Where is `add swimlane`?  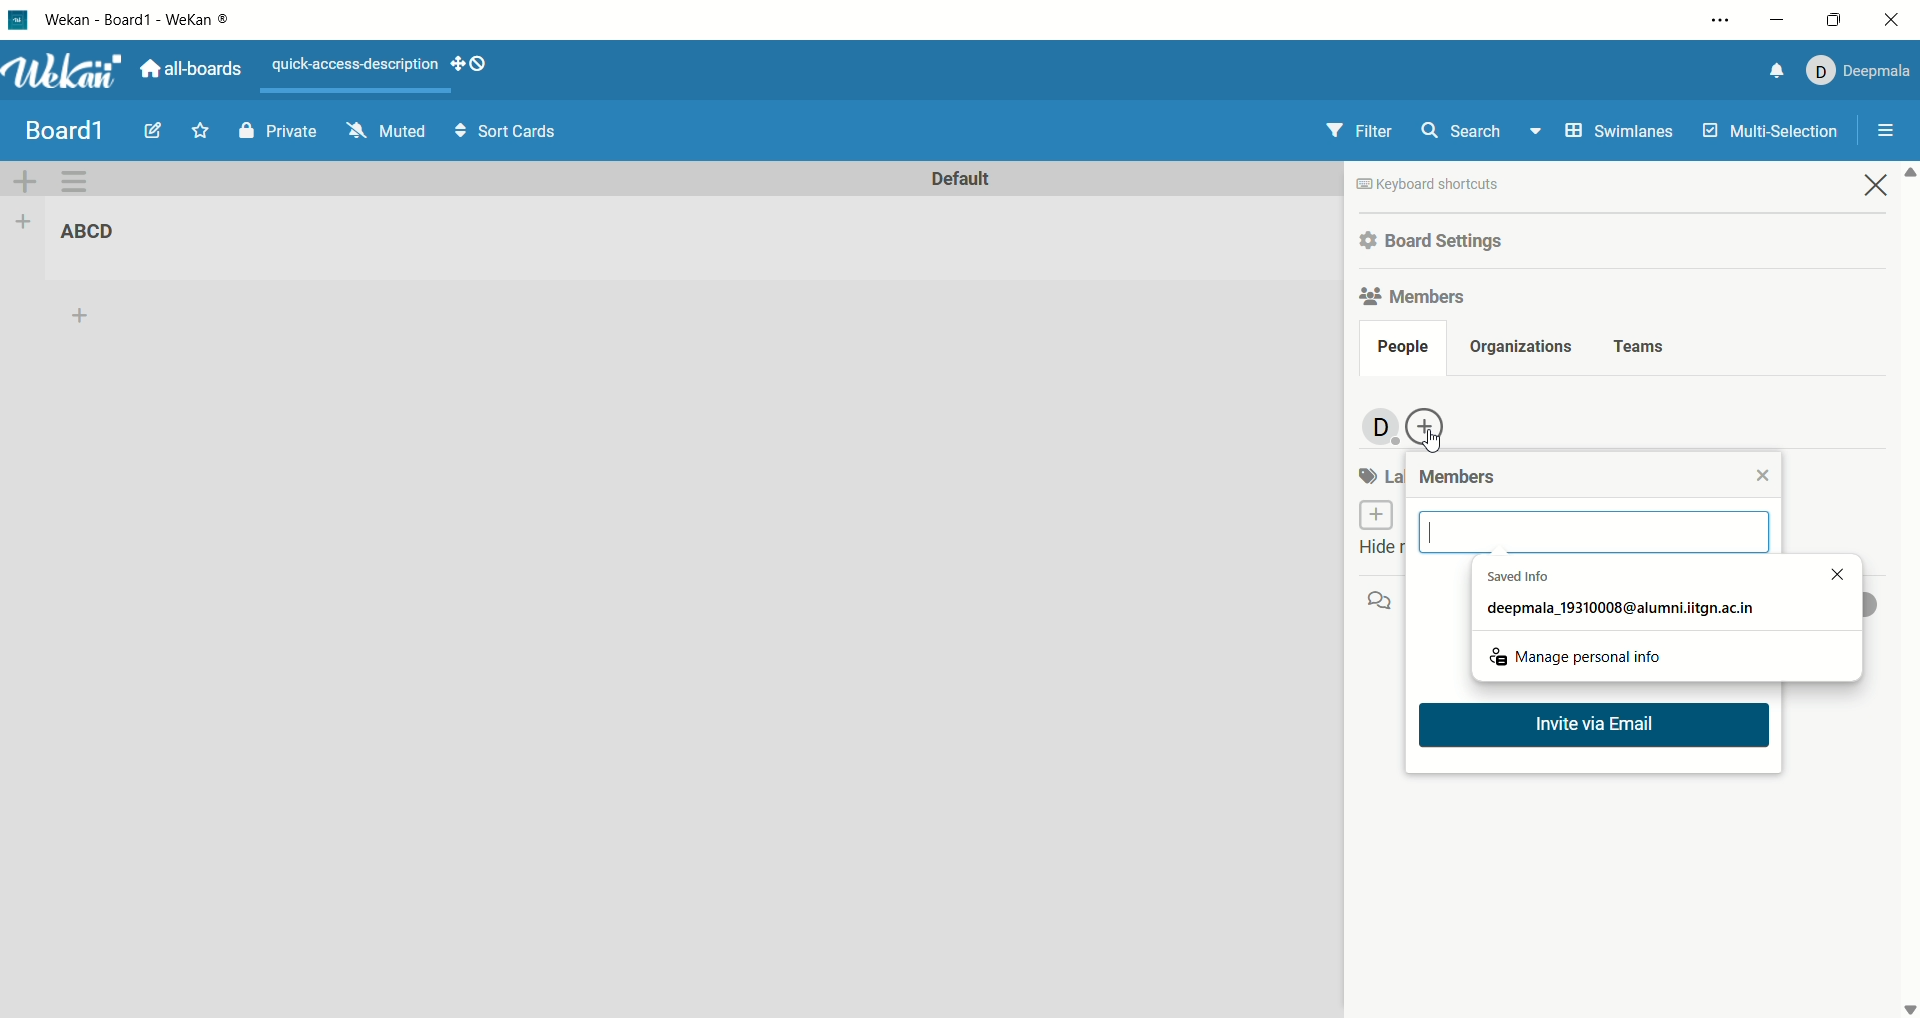 add swimlane is located at coordinates (25, 183).